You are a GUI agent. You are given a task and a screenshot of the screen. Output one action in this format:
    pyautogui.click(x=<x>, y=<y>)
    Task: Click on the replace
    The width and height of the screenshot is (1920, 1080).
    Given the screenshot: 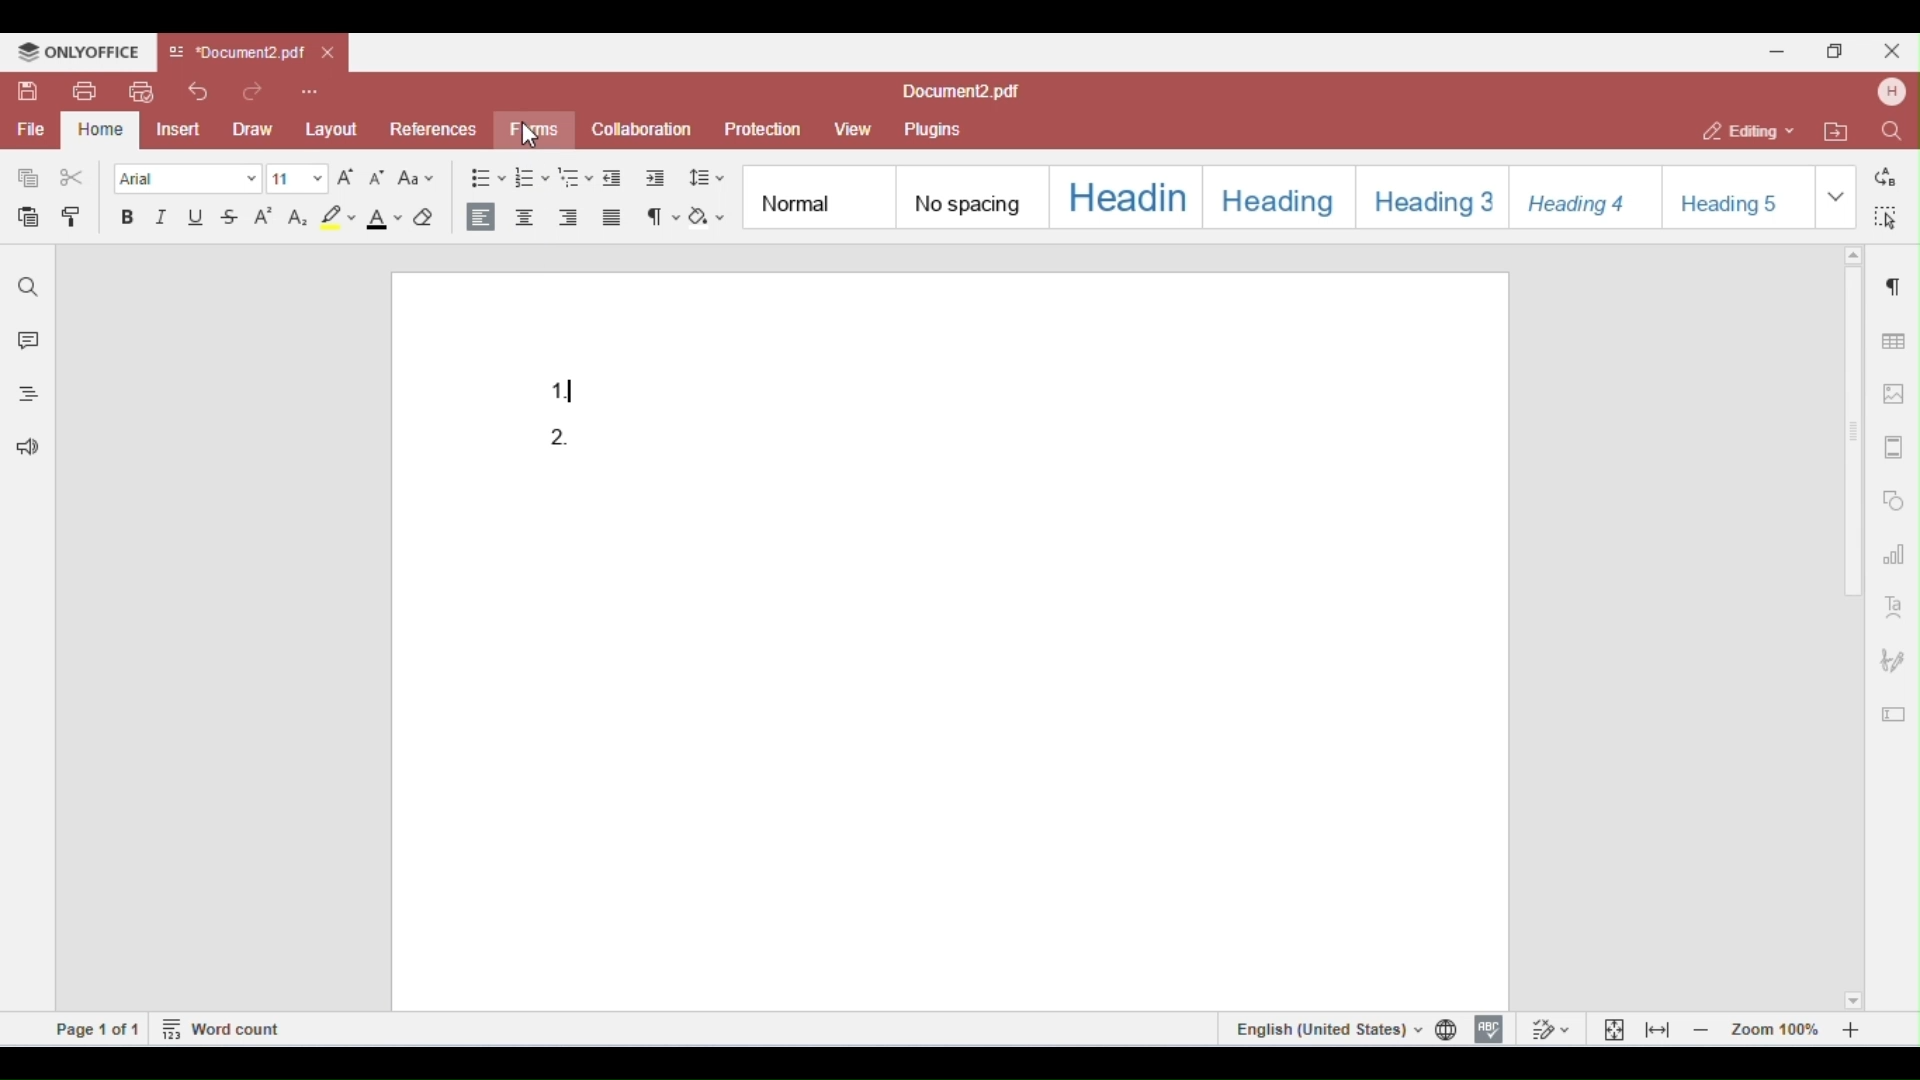 What is the action you would take?
    pyautogui.click(x=1884, y=177)
    